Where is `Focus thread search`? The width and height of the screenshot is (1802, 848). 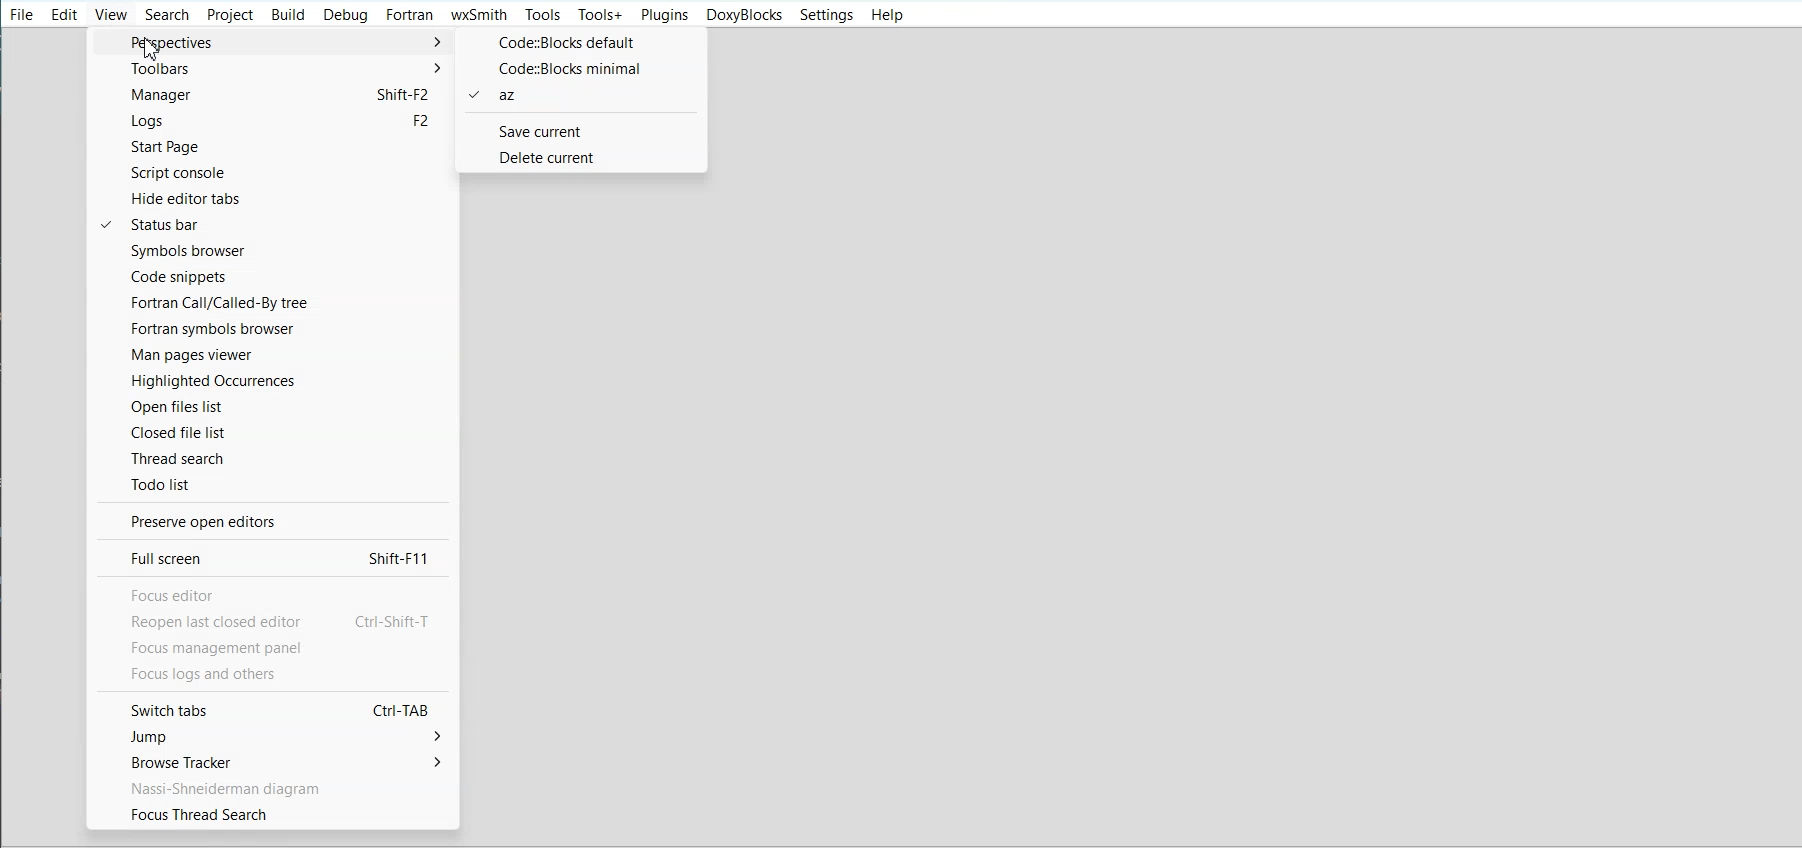
Focus thread search is located at coordinates (282, 813).